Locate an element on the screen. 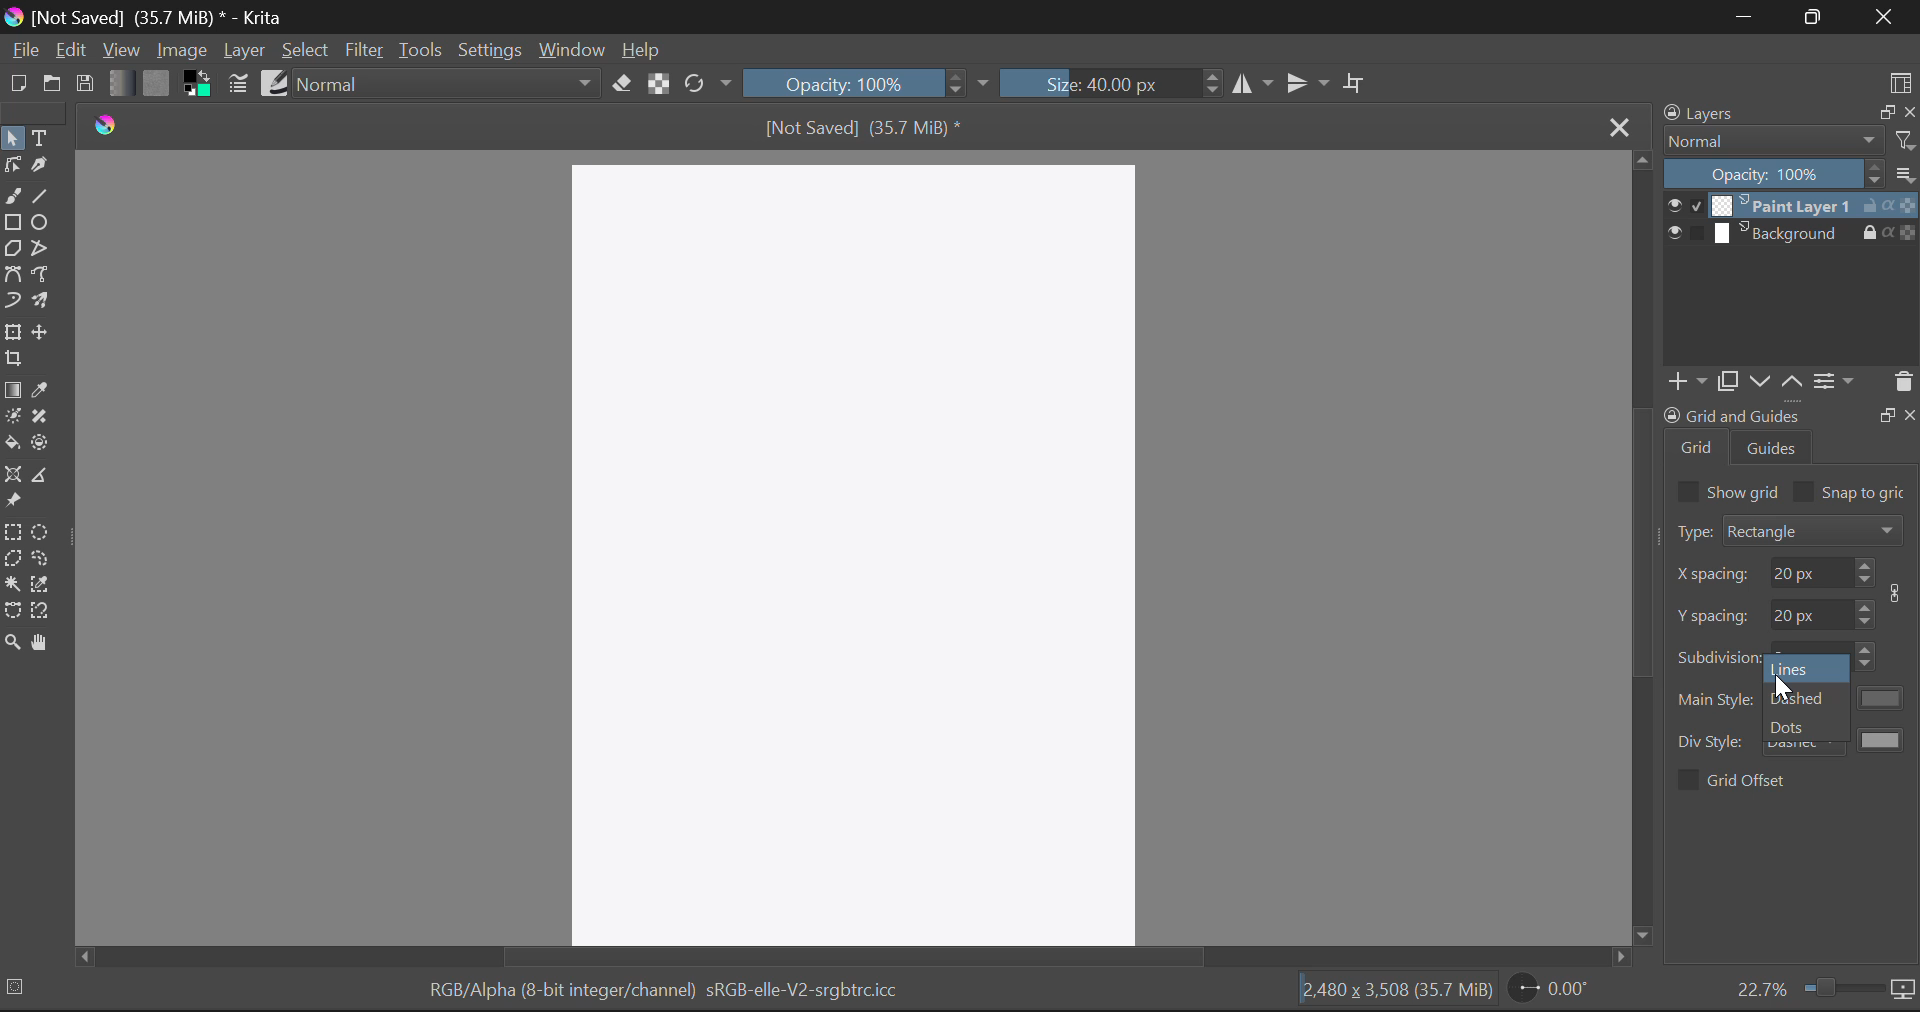  main style is located at coordinates (1716, 700).